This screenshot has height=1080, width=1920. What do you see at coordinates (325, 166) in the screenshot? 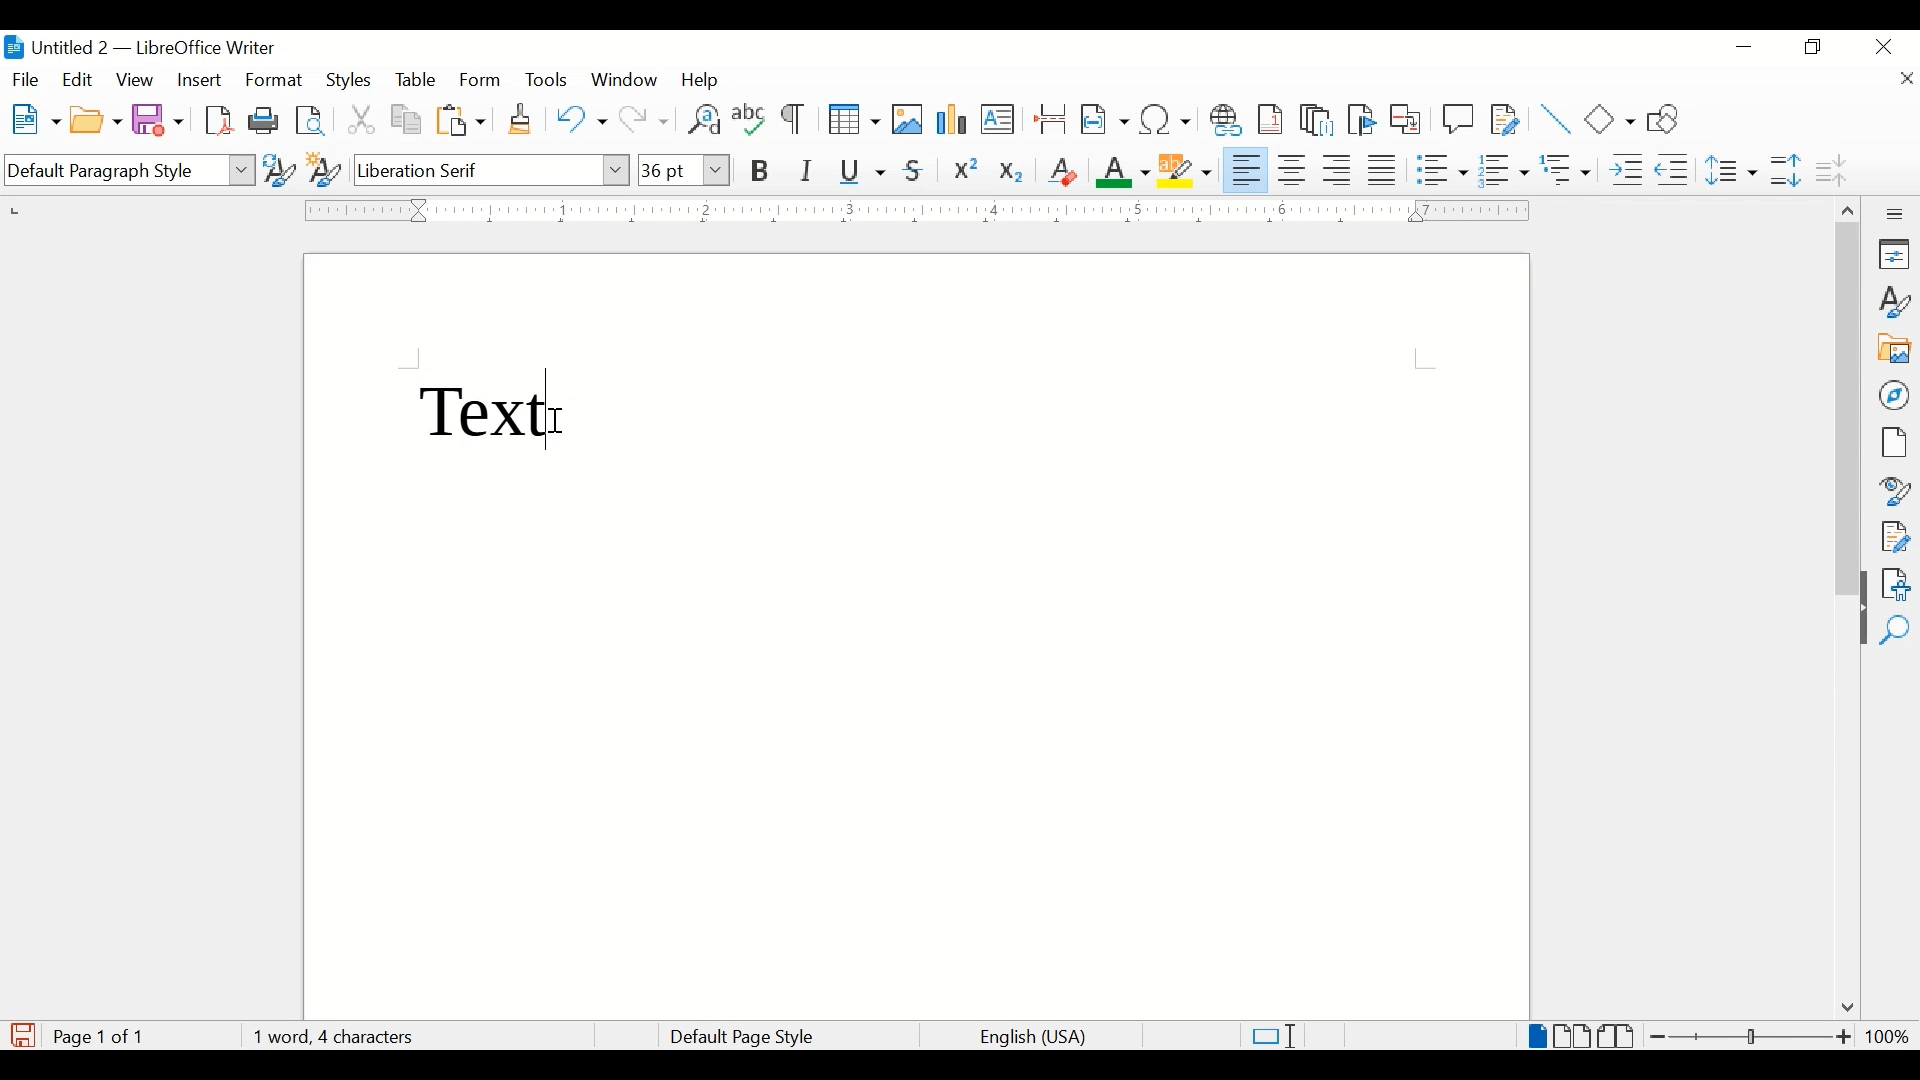
I see `new style from selection` at bounding box center [325, 166].